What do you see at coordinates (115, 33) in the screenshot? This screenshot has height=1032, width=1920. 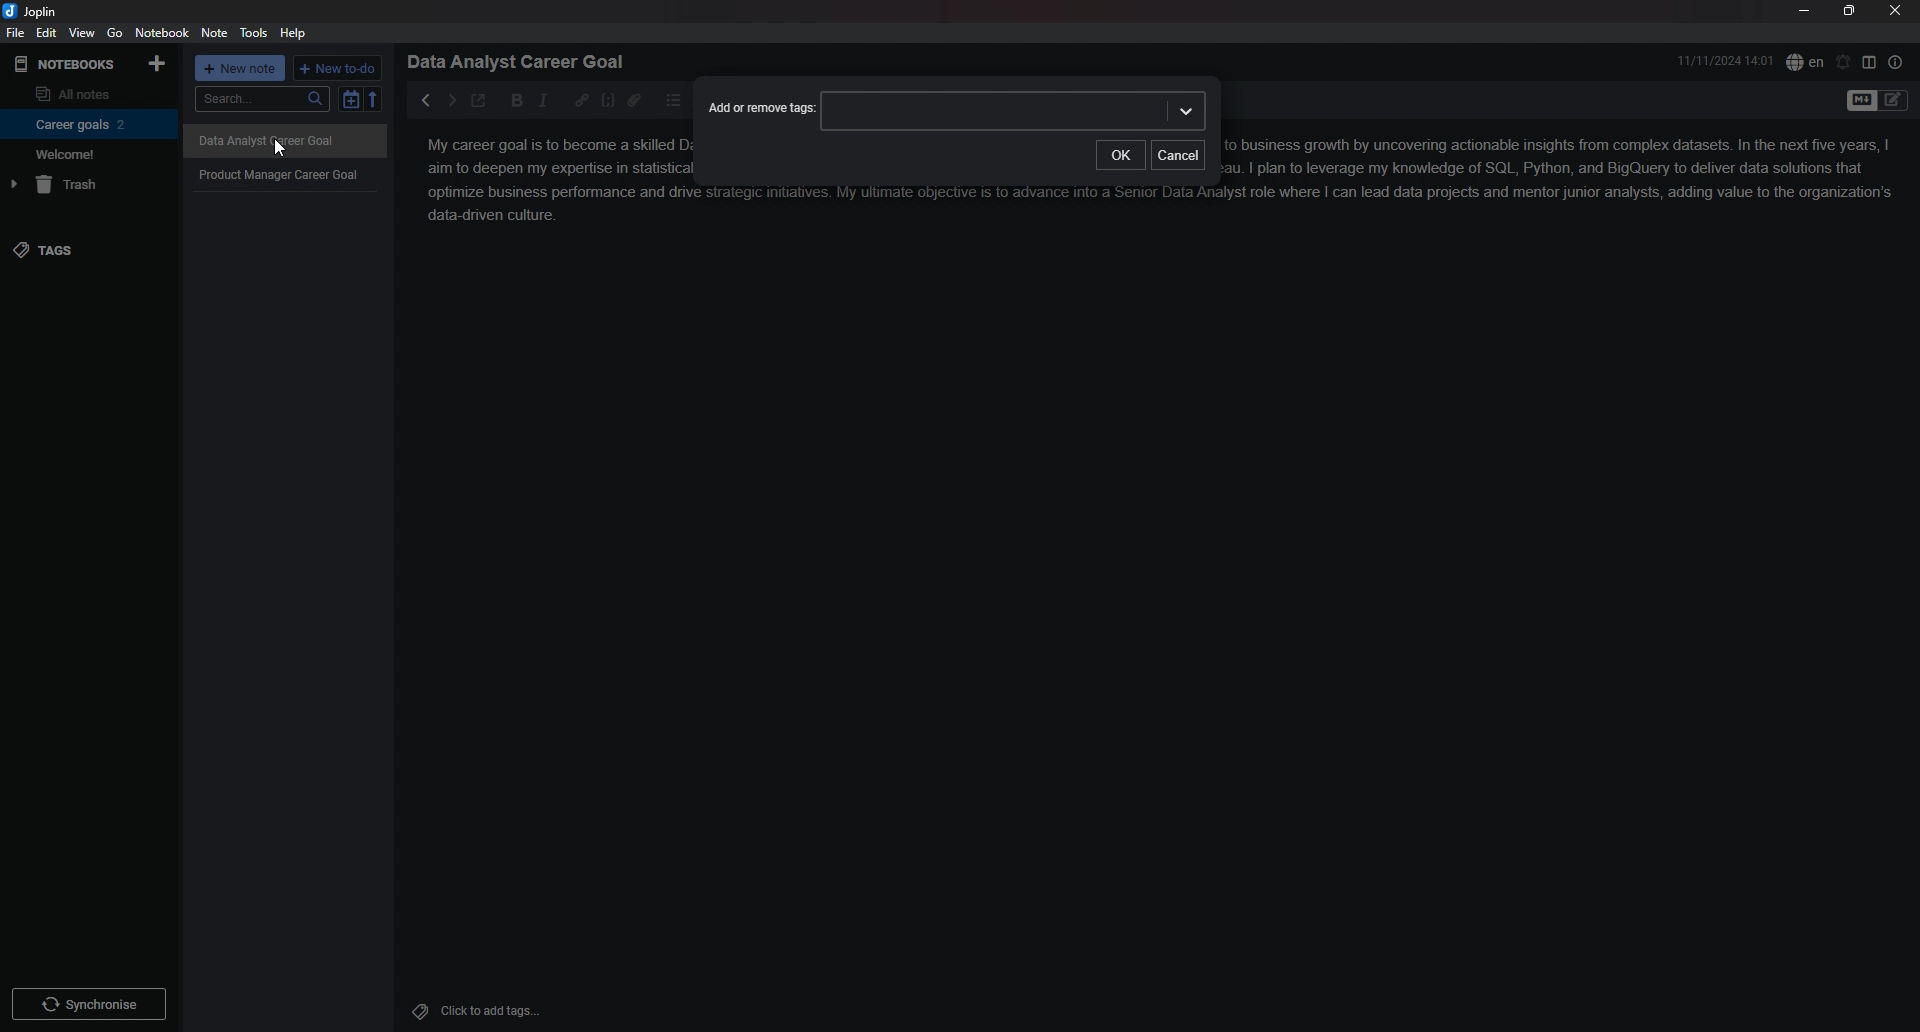 I see `go` at bounding box center [115, 33].